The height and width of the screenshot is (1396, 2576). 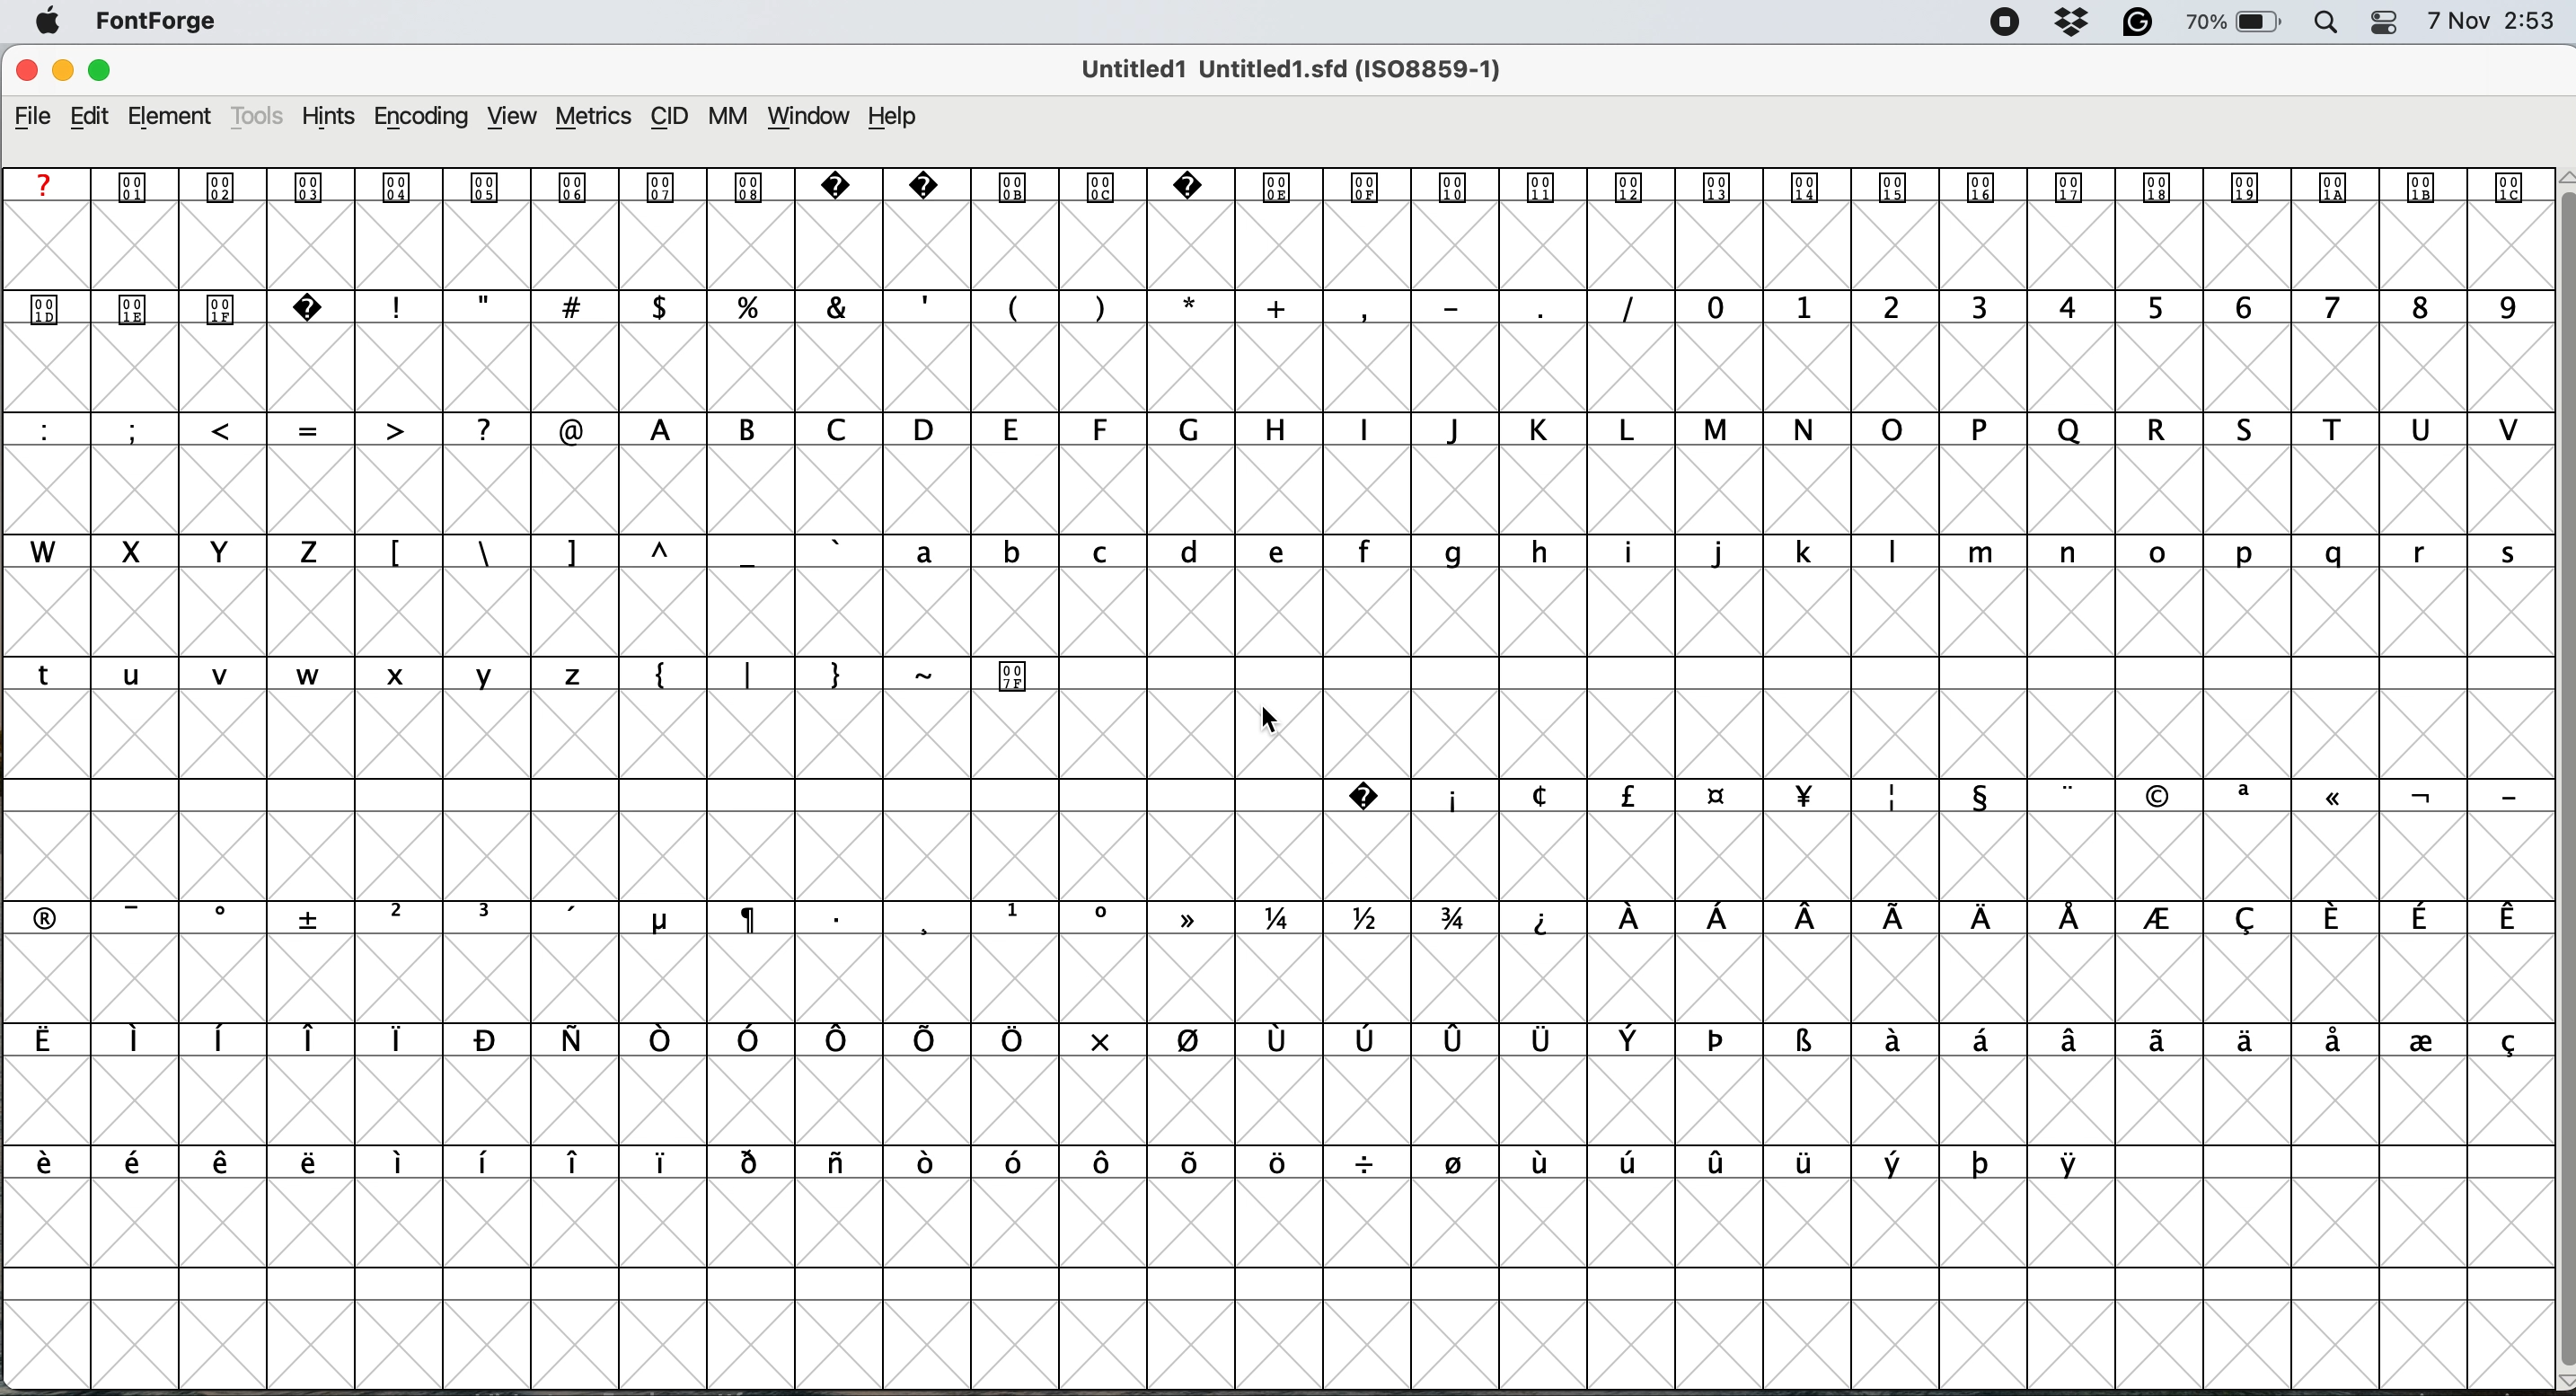 I want to click on view, so click(x=516, y=117).